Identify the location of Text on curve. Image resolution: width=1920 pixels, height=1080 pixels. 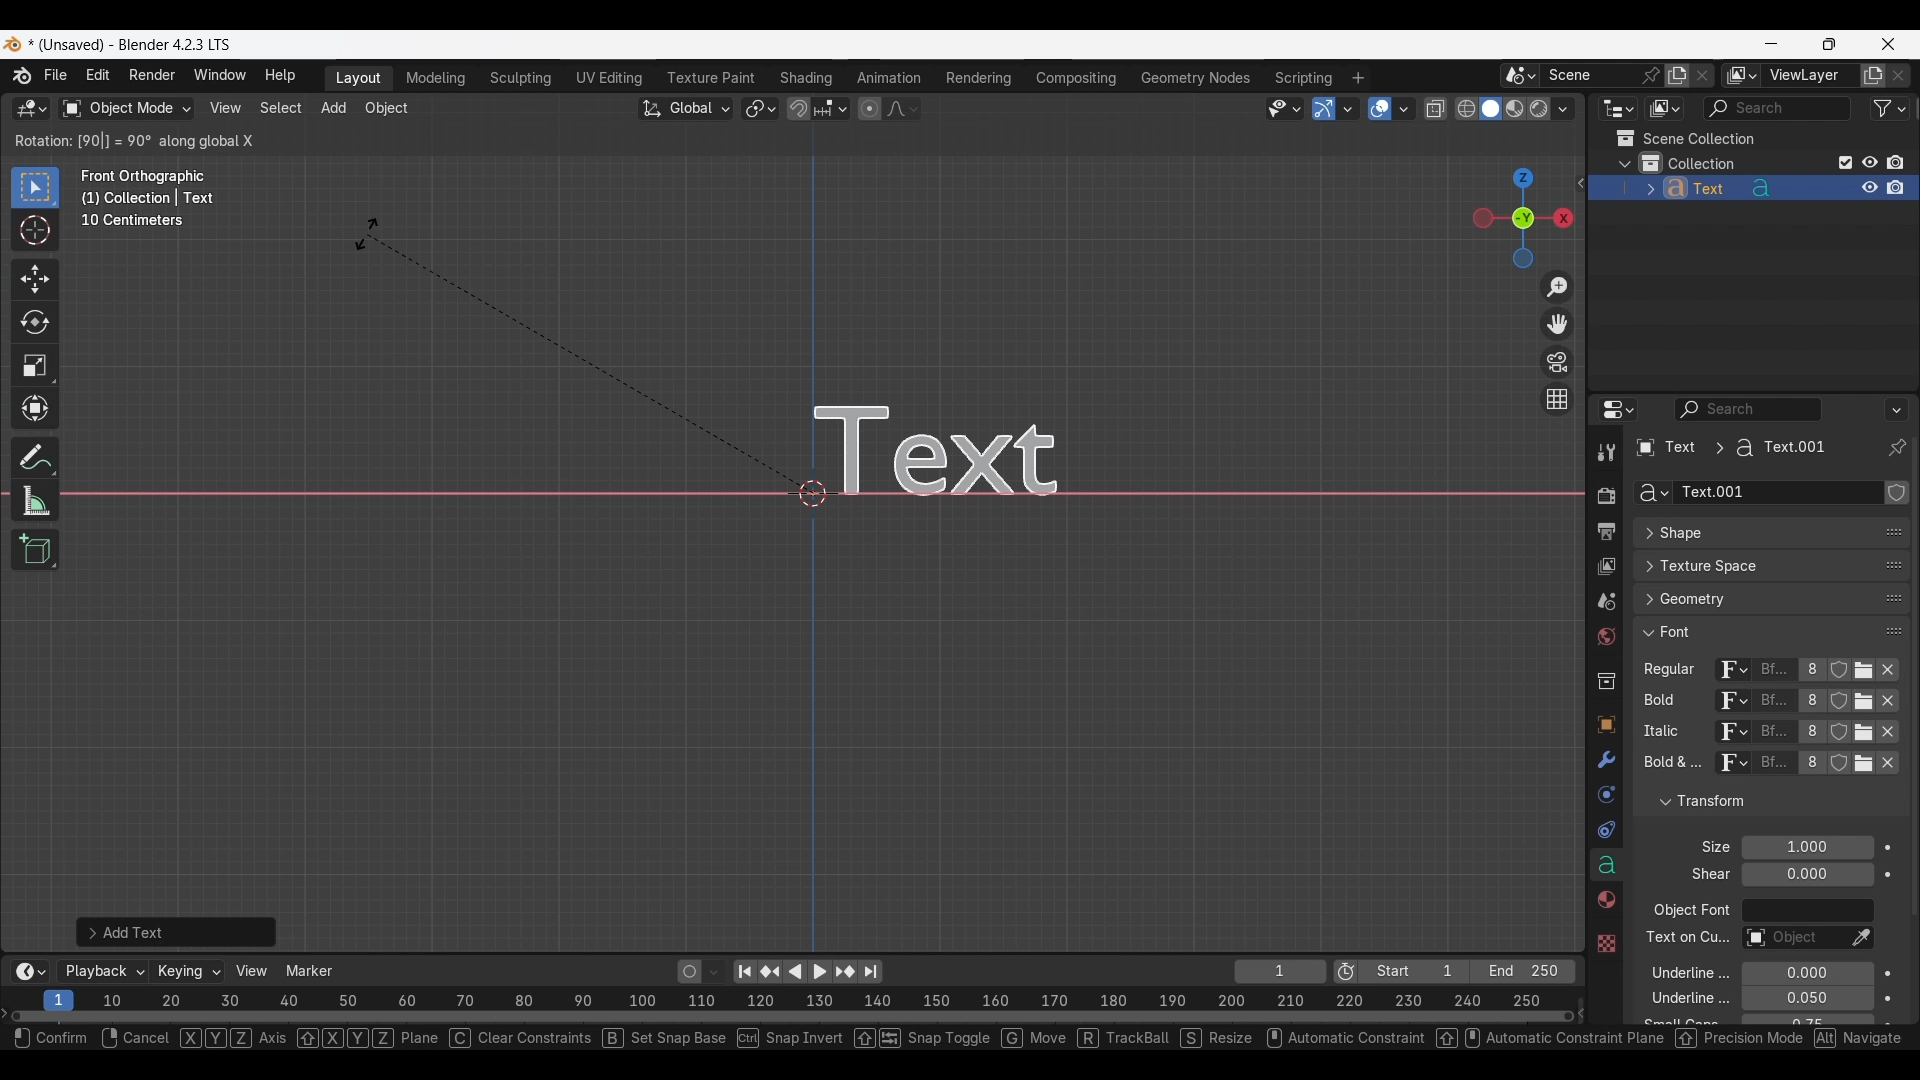
(1792, 939).